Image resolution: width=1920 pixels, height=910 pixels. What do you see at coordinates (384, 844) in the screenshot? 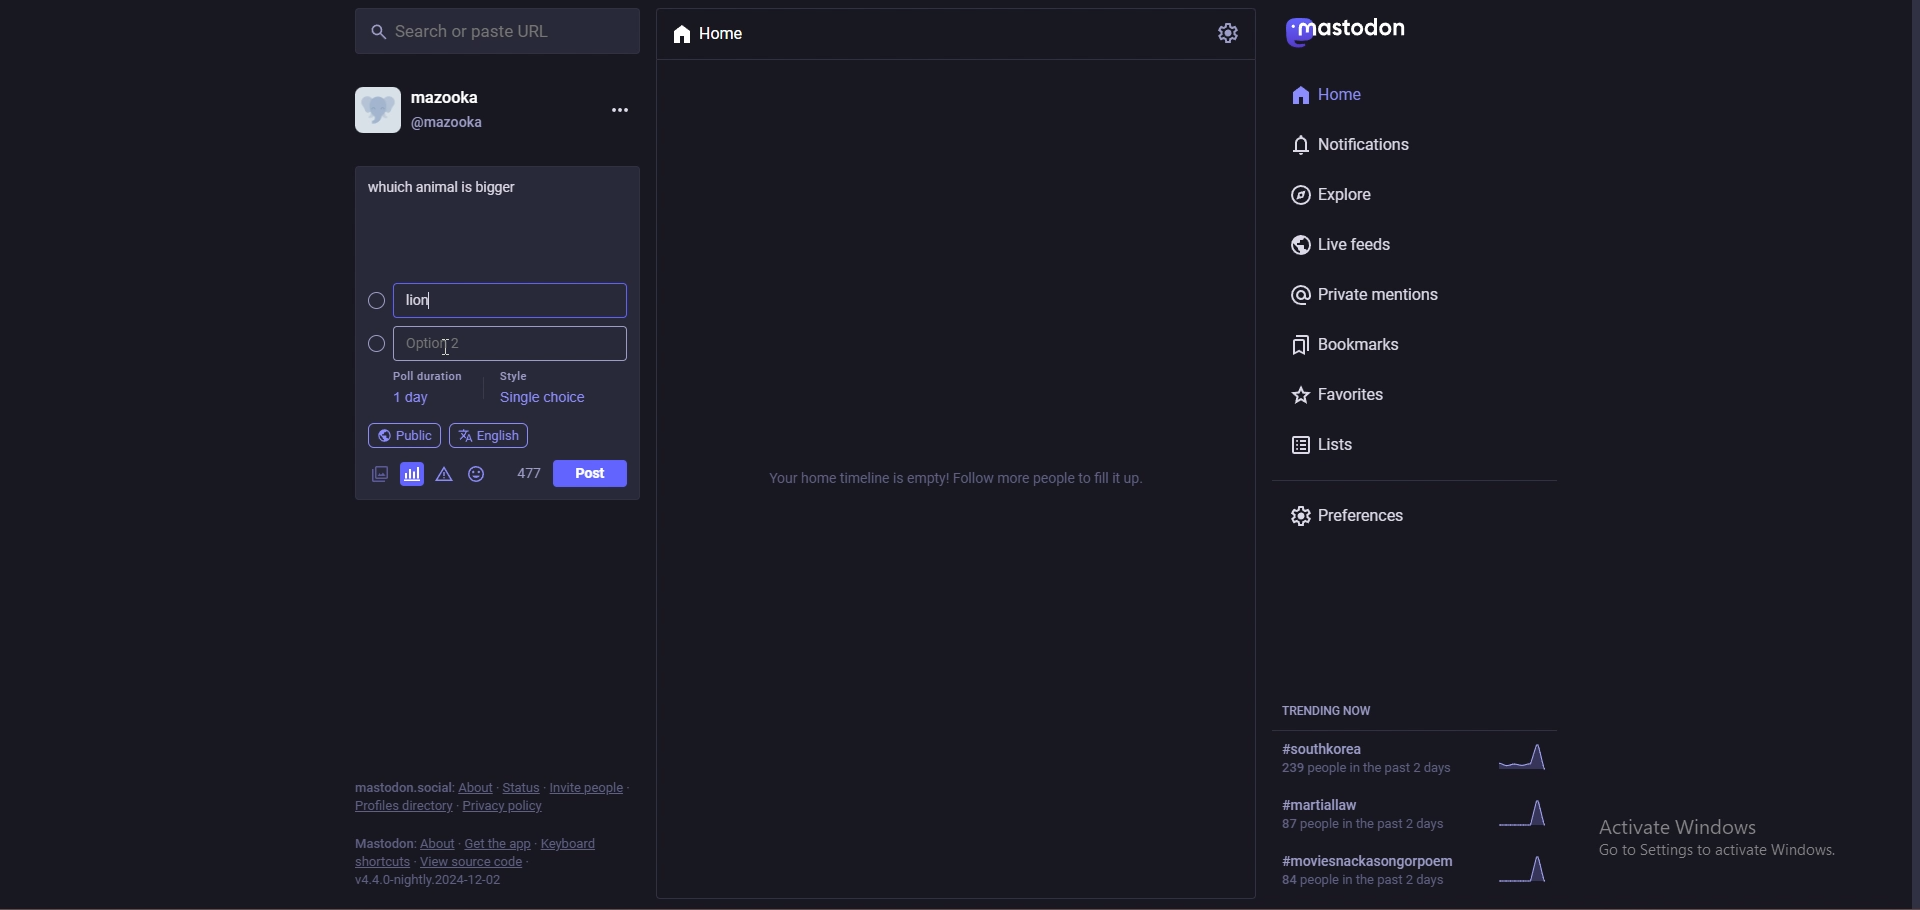
I see `mastodon` at bounding box center [384, 844].